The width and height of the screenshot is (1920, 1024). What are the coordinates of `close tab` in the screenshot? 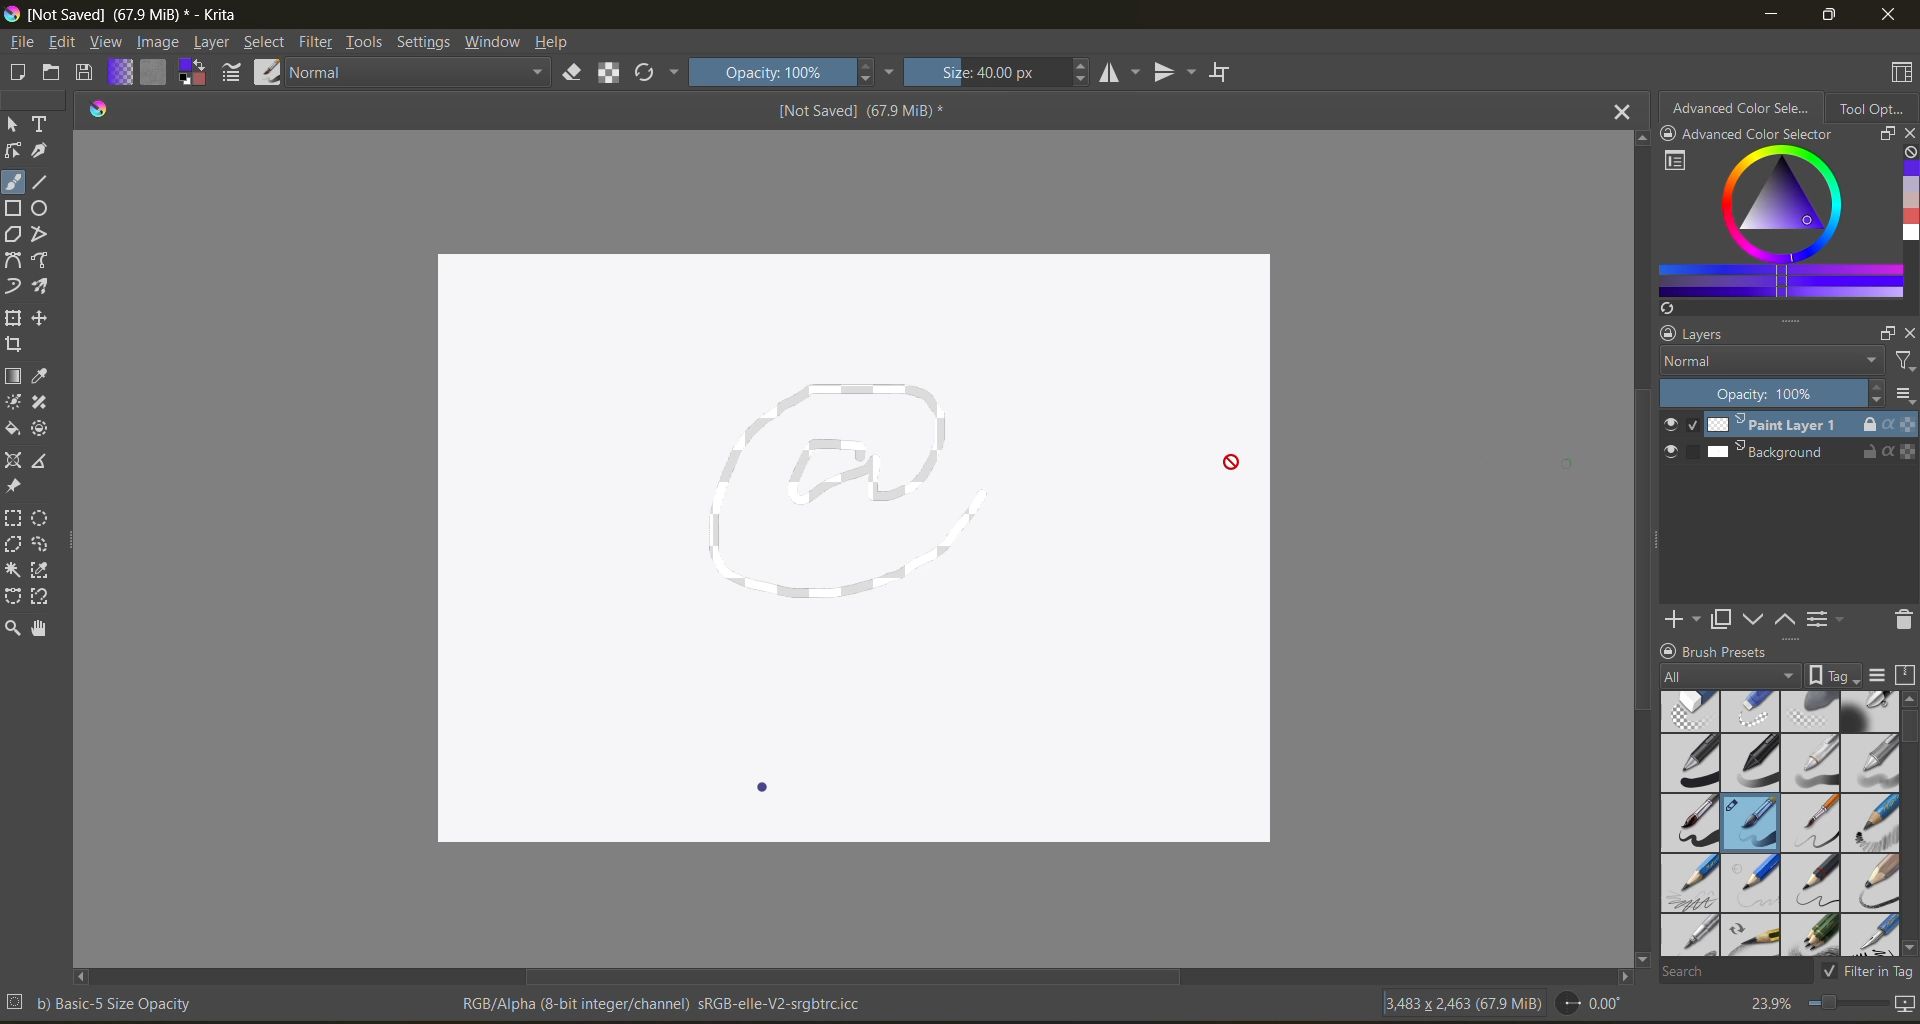 It's located at (1625, 110).